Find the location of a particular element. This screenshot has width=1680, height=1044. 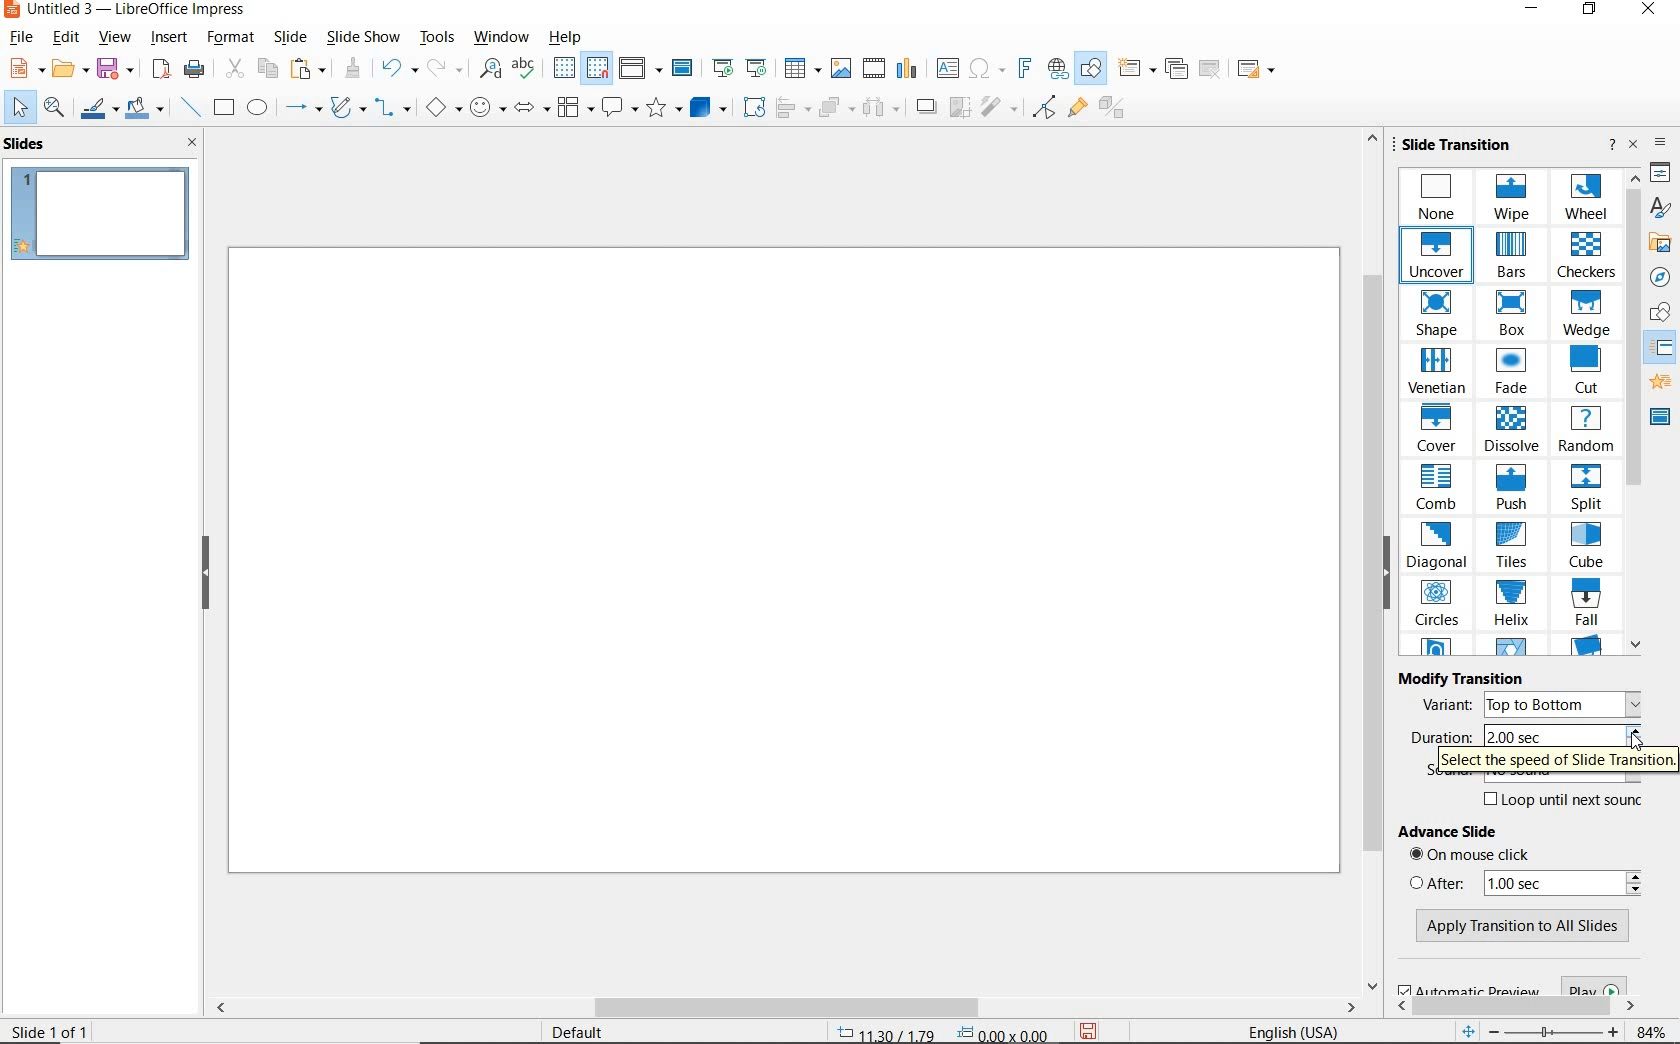

SHOW DRAW FUNCTIONS is located at coordinates (1094, 69).